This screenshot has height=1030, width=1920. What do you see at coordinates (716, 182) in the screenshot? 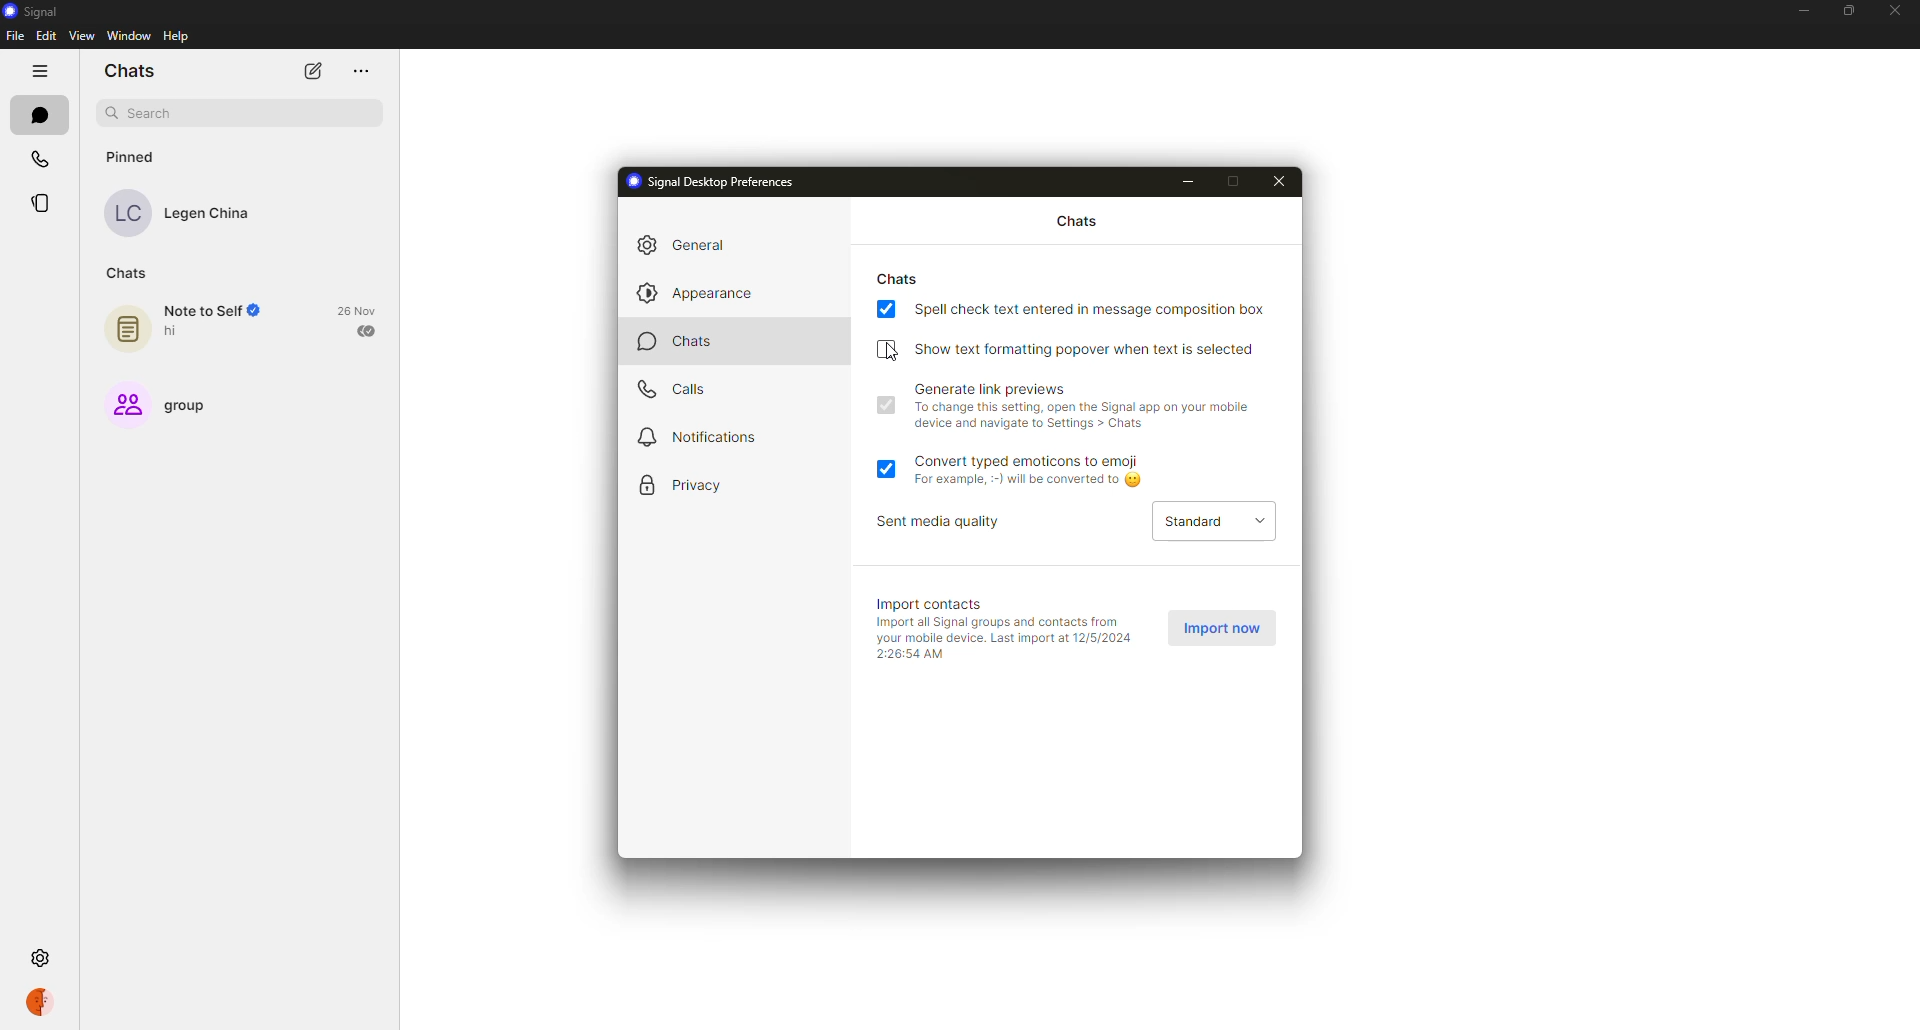
I see `signal desktop preferences` at bounding box center [716, 182].